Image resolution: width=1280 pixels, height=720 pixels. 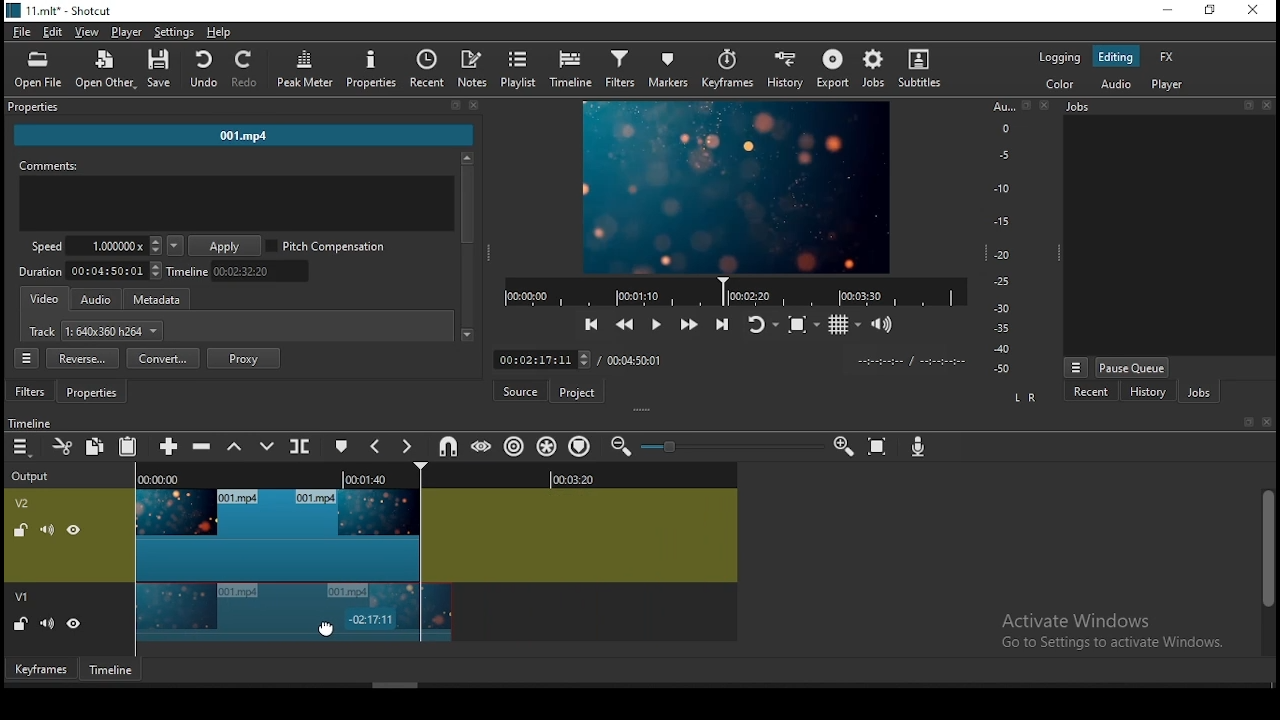 I want to click on L R, so click(x=1024, y=399).